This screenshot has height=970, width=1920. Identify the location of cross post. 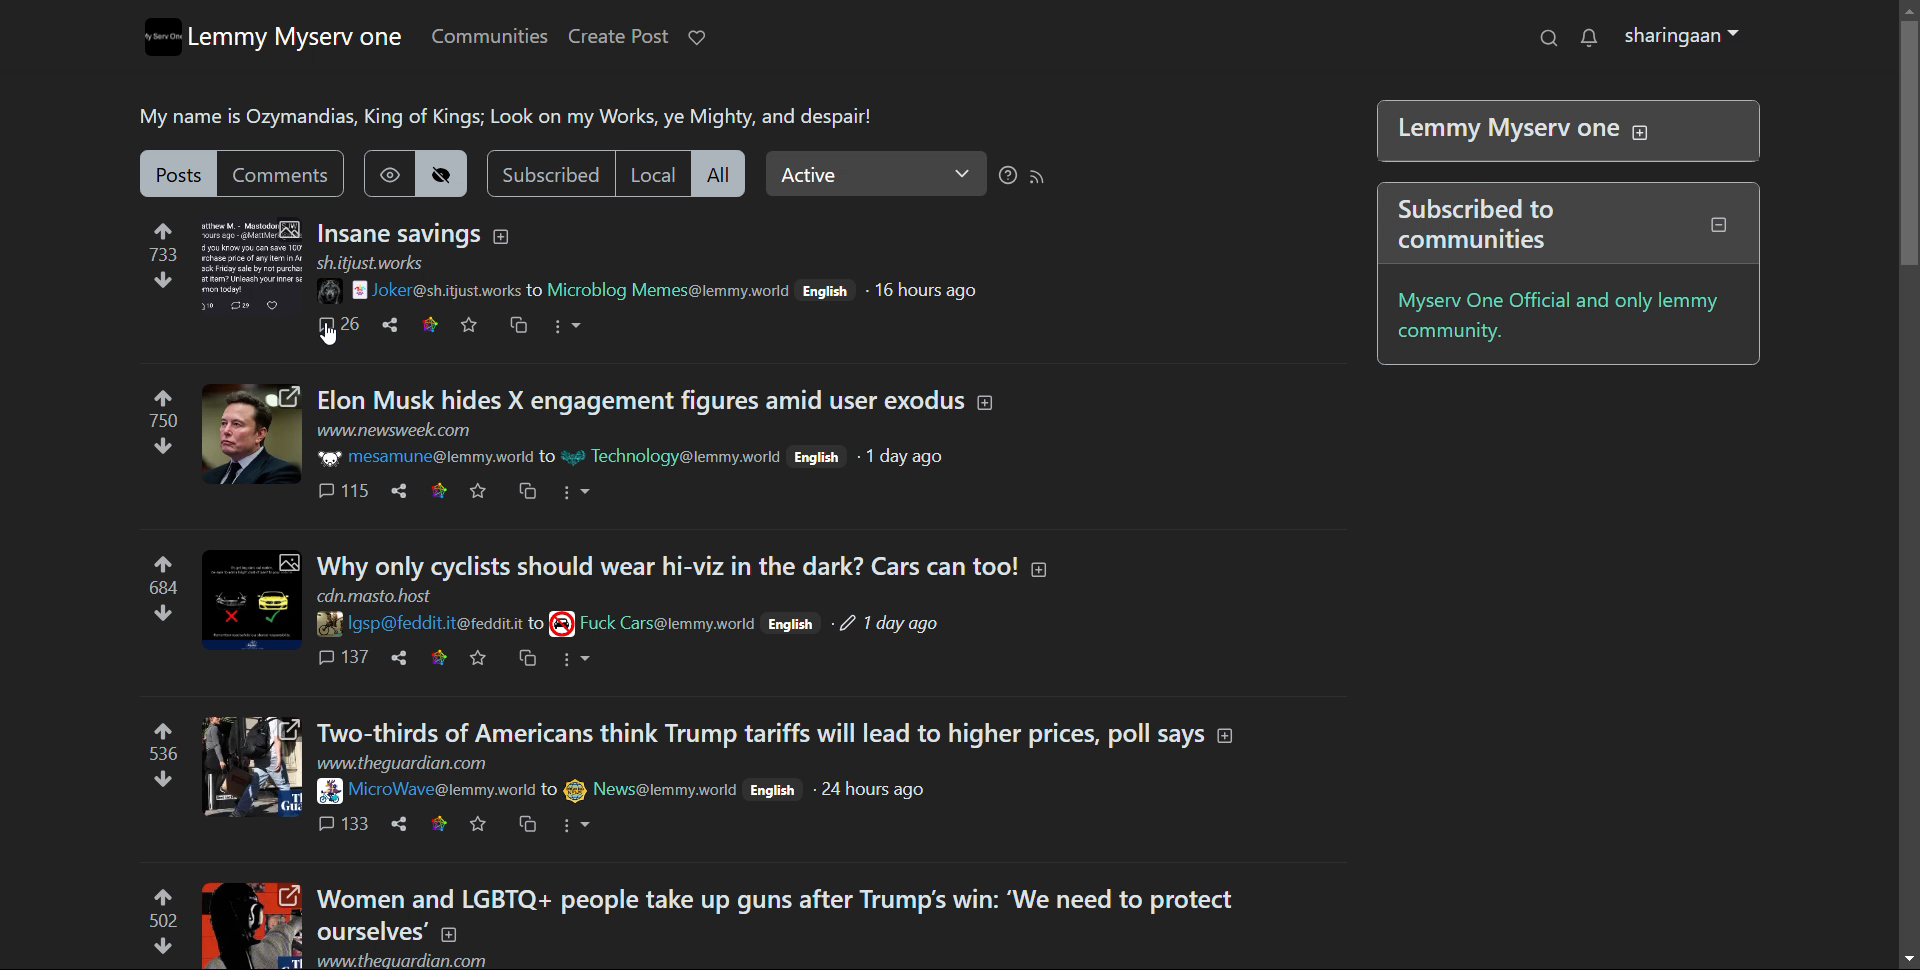
(520, 324).